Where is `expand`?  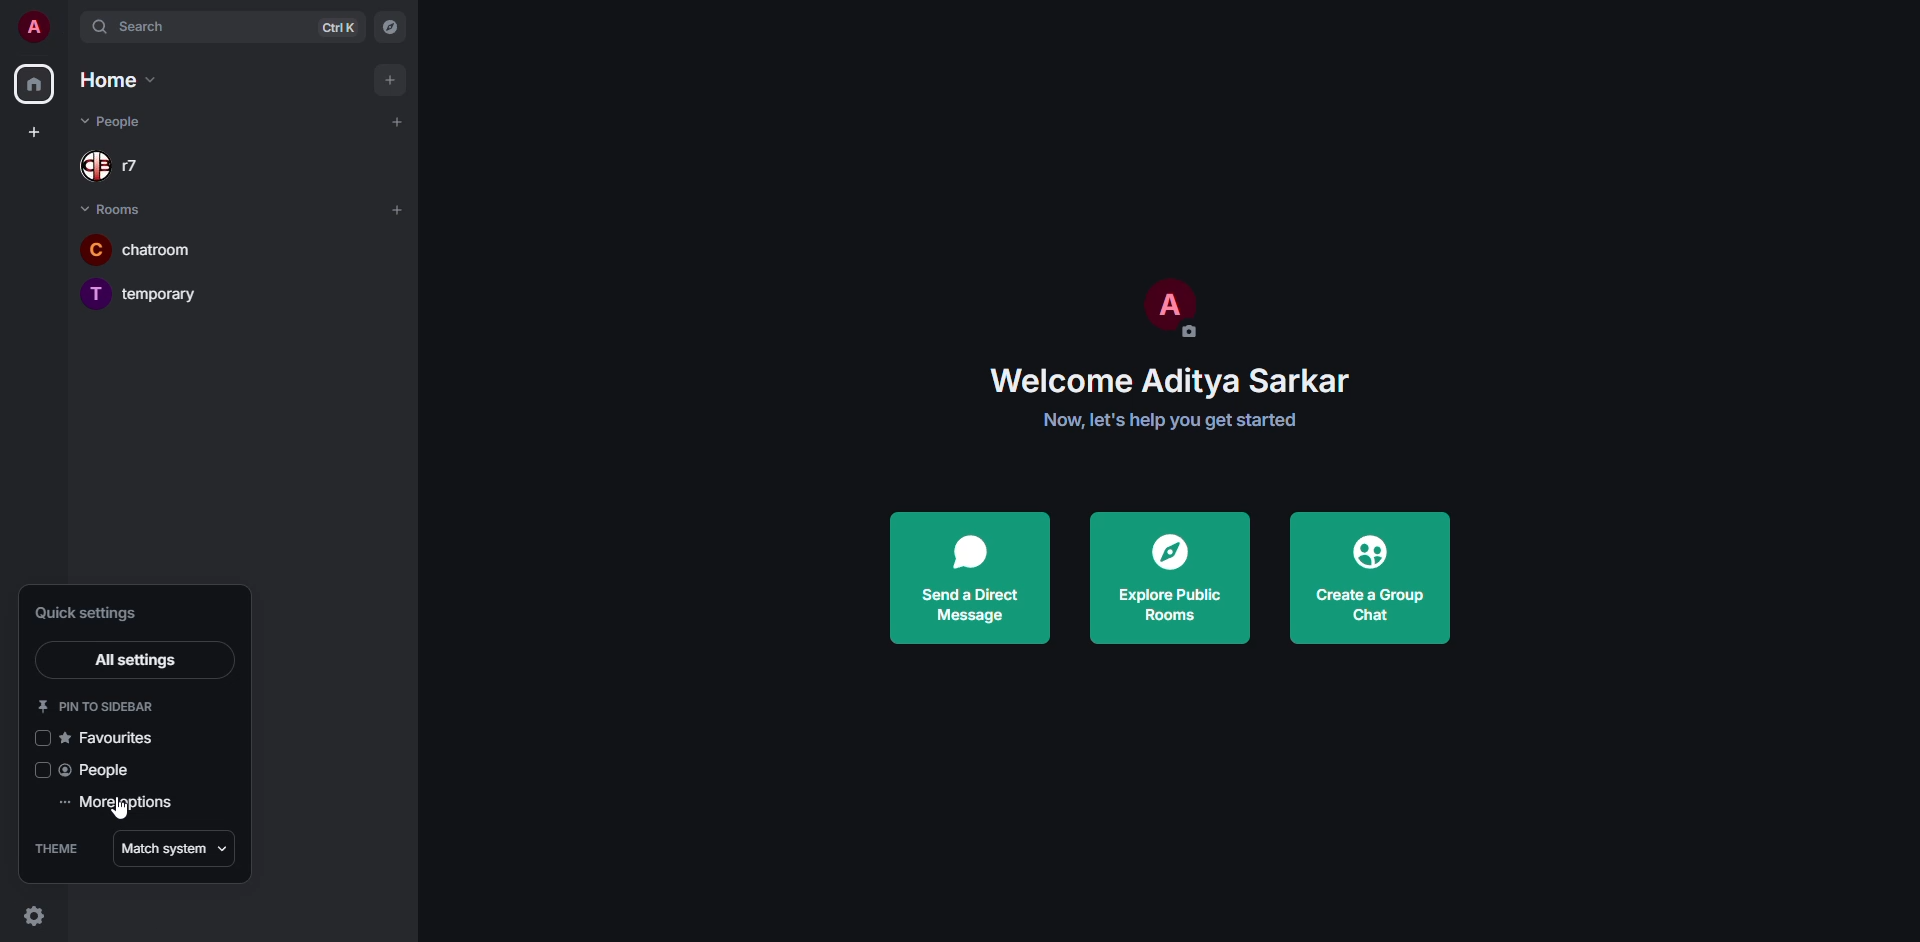 expand is located at coordinates (67, 28).